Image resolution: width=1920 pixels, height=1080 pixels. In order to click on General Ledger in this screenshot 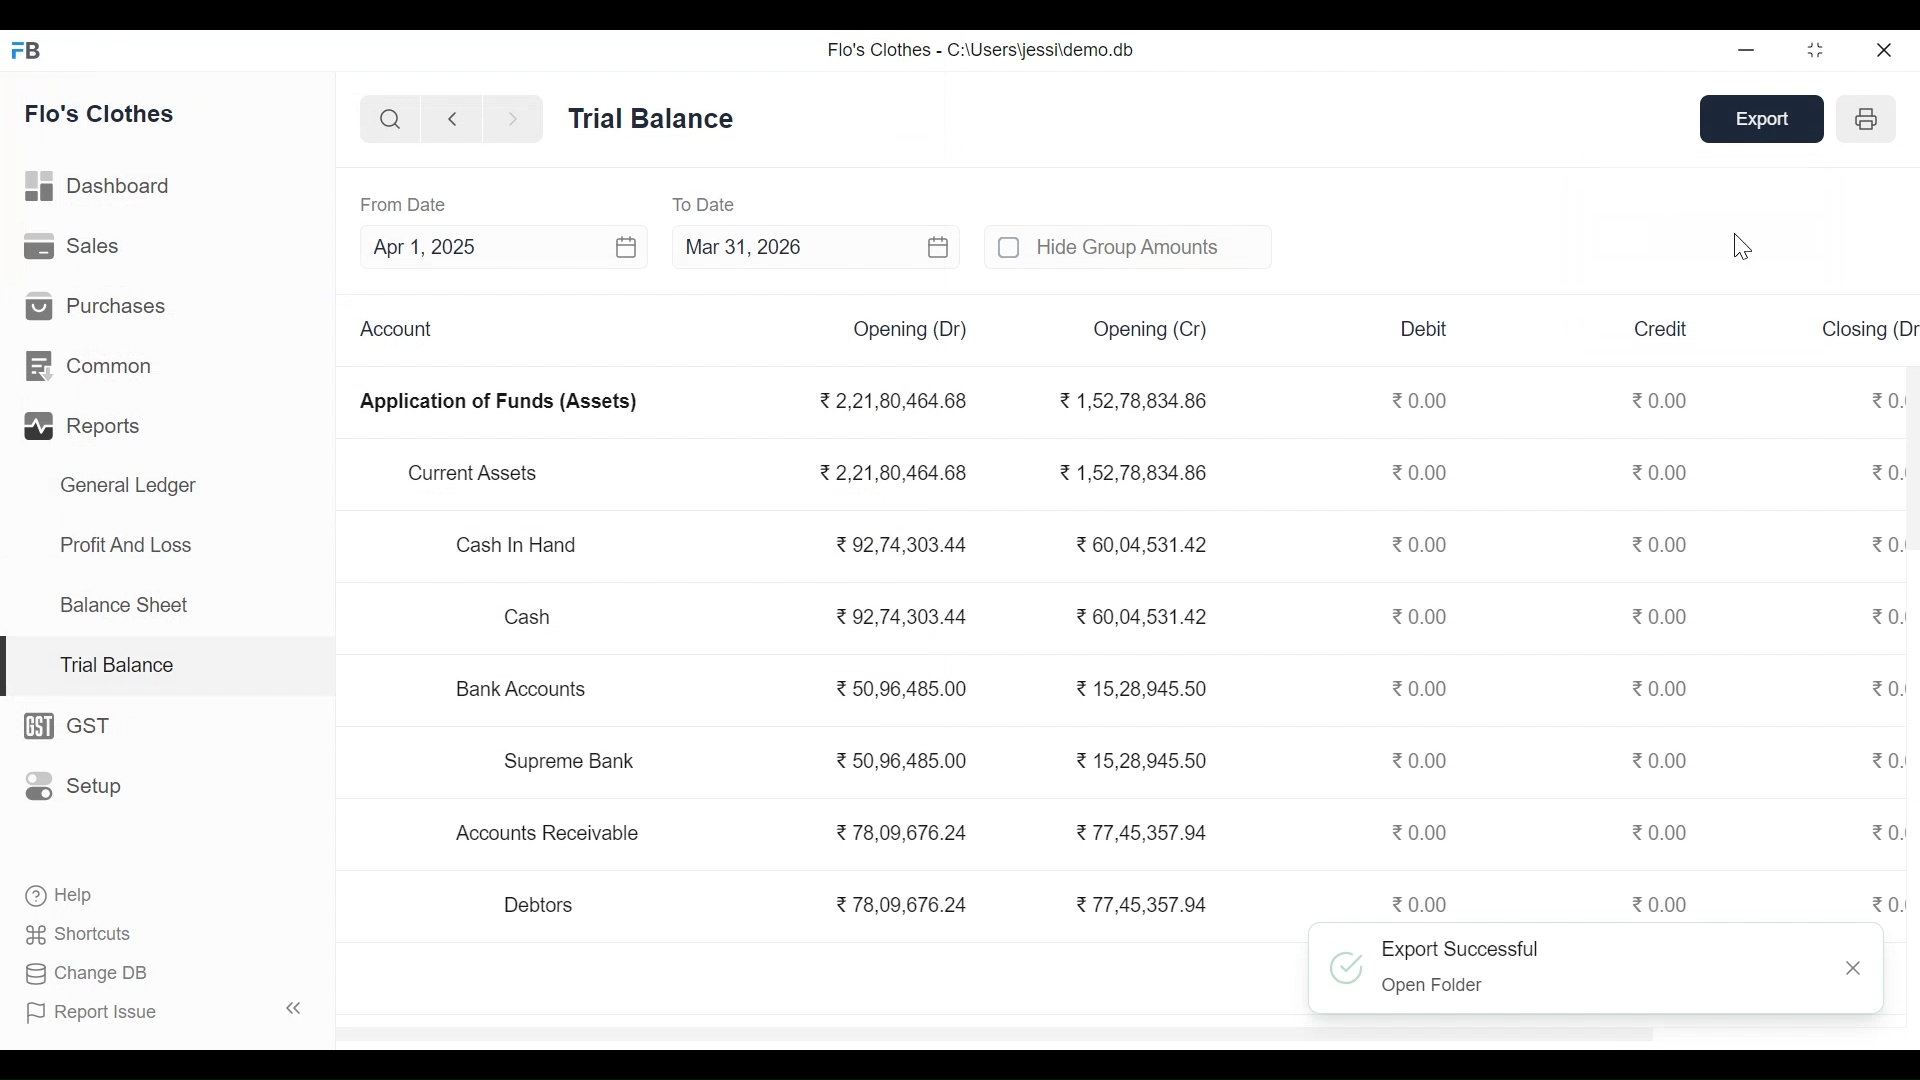, I will do `click(128, 485)`.